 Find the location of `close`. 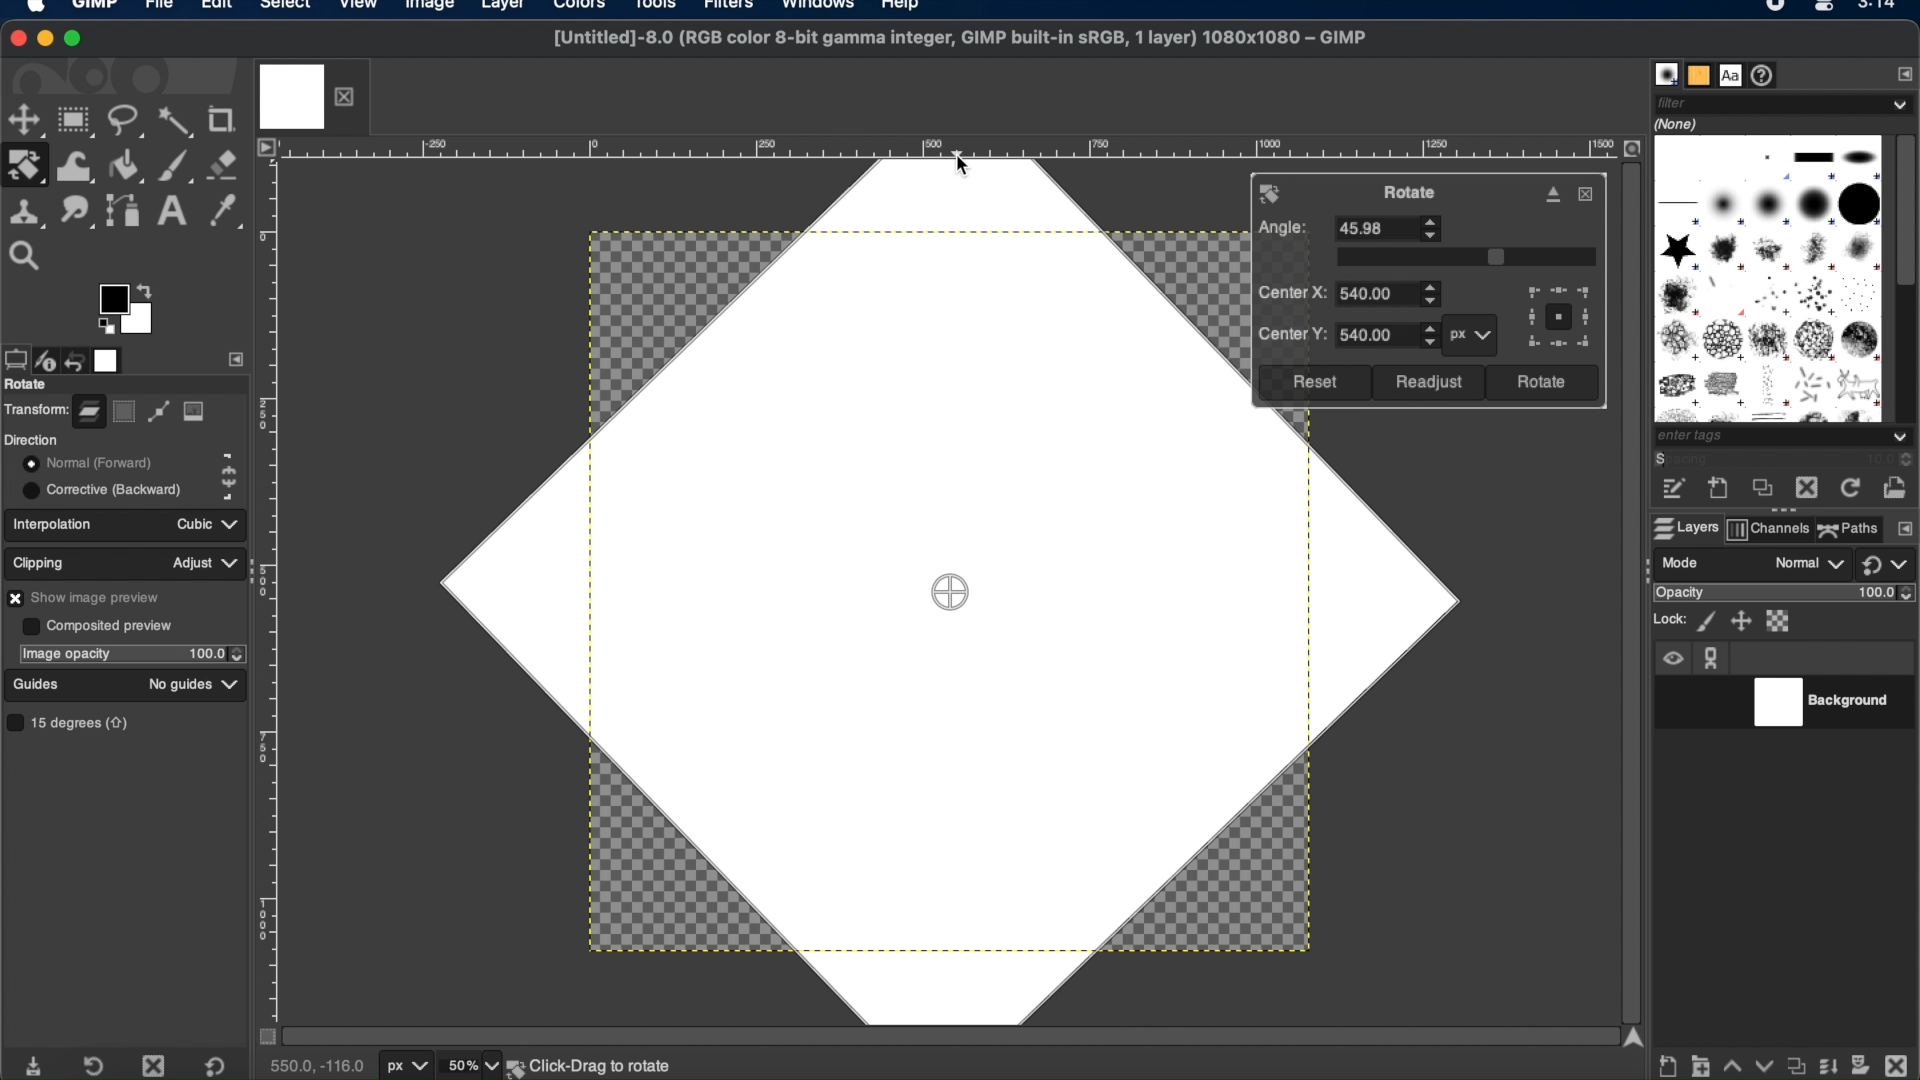

close is located at coordinates (19, 36).